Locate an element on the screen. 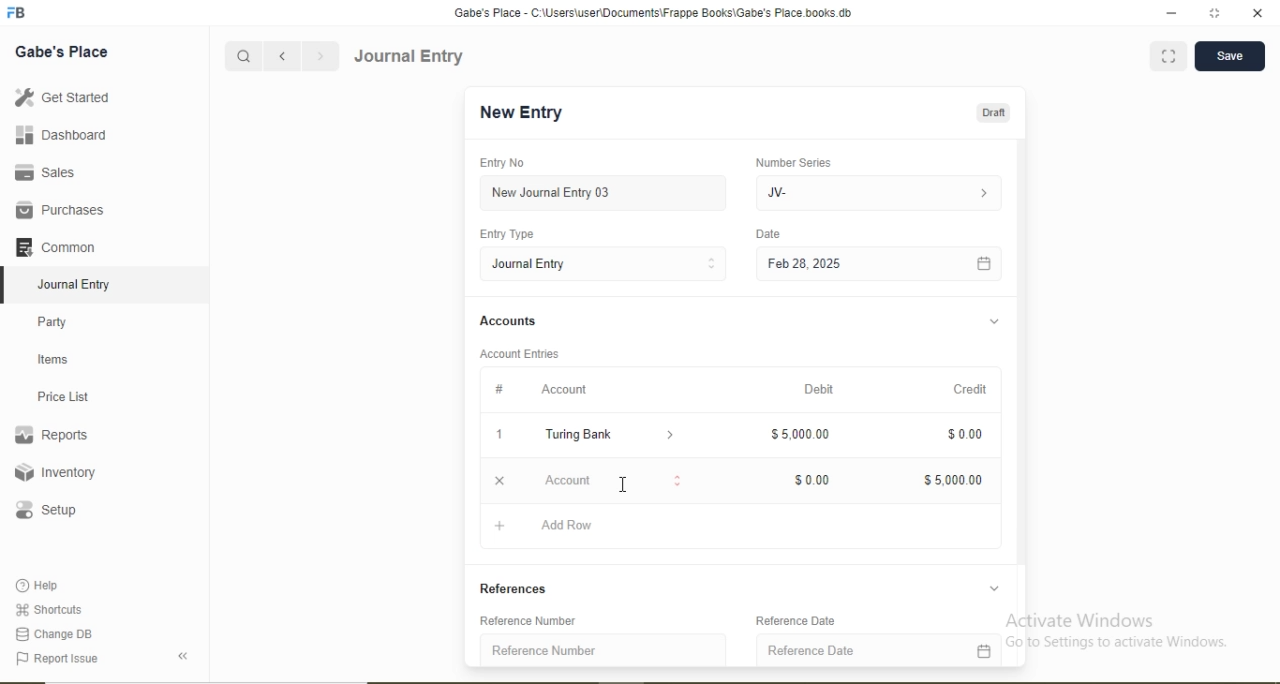 The image size is (1280, 684). JV- is located at coordinates (777, 193).